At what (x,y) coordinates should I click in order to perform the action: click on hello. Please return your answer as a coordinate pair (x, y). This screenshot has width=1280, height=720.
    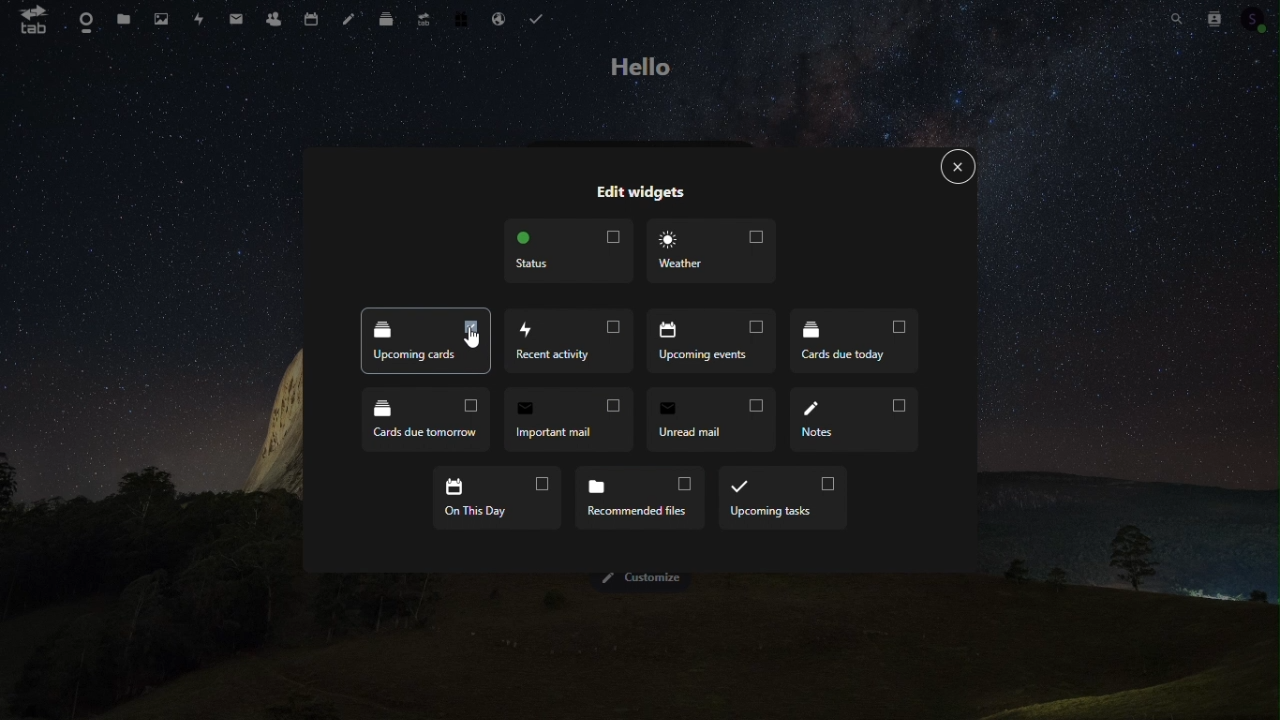
    Looking at the image, I should click on (641, 66).